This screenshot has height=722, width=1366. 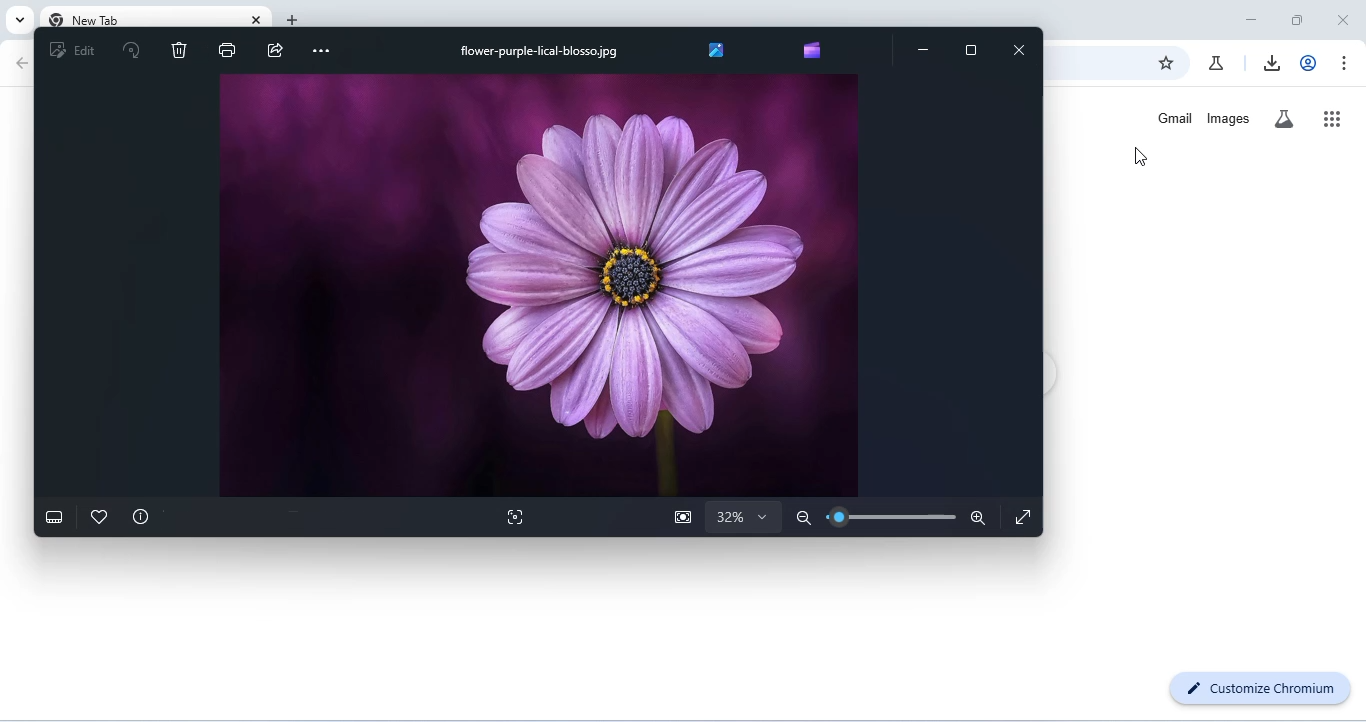 What do you see at coordinates (255, 20) in the screenshot?
I see `close` at bounding box center [255, 20].